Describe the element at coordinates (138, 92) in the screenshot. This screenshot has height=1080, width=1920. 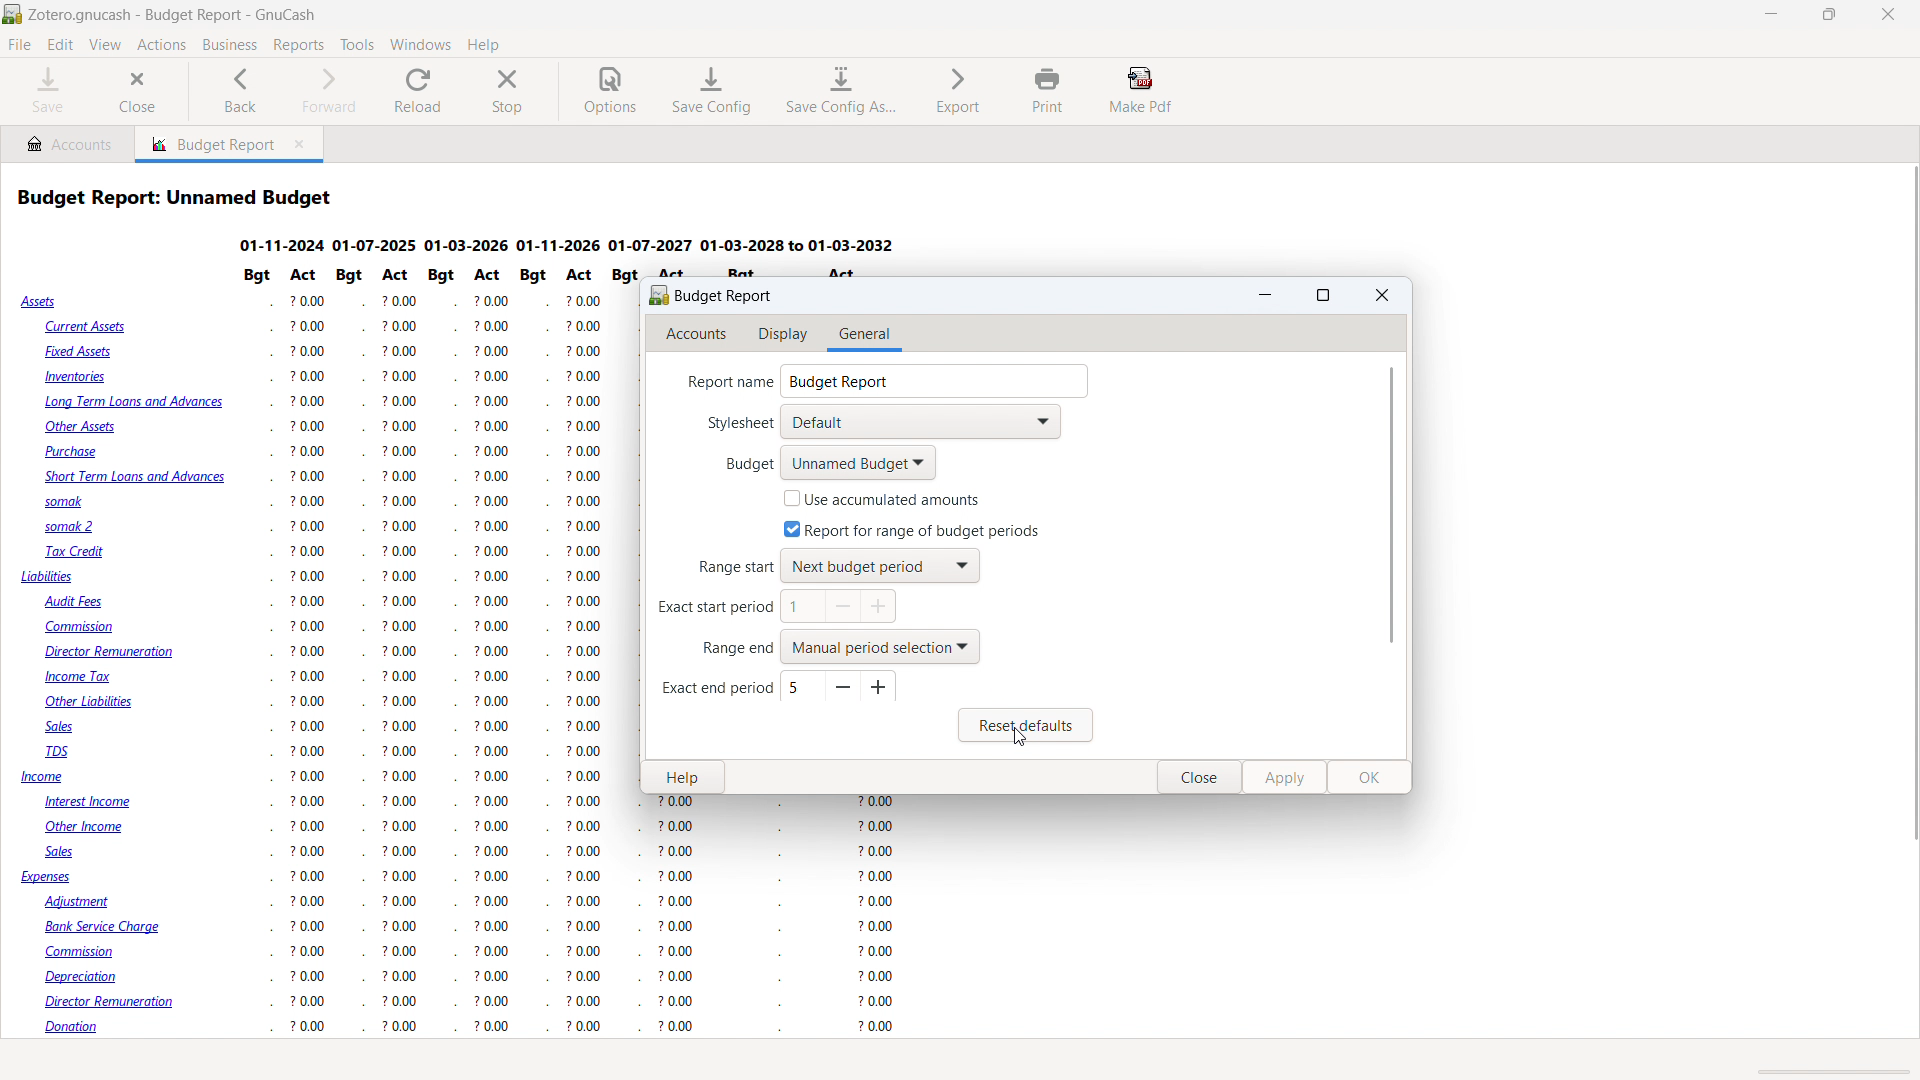
I see `close` at that location.